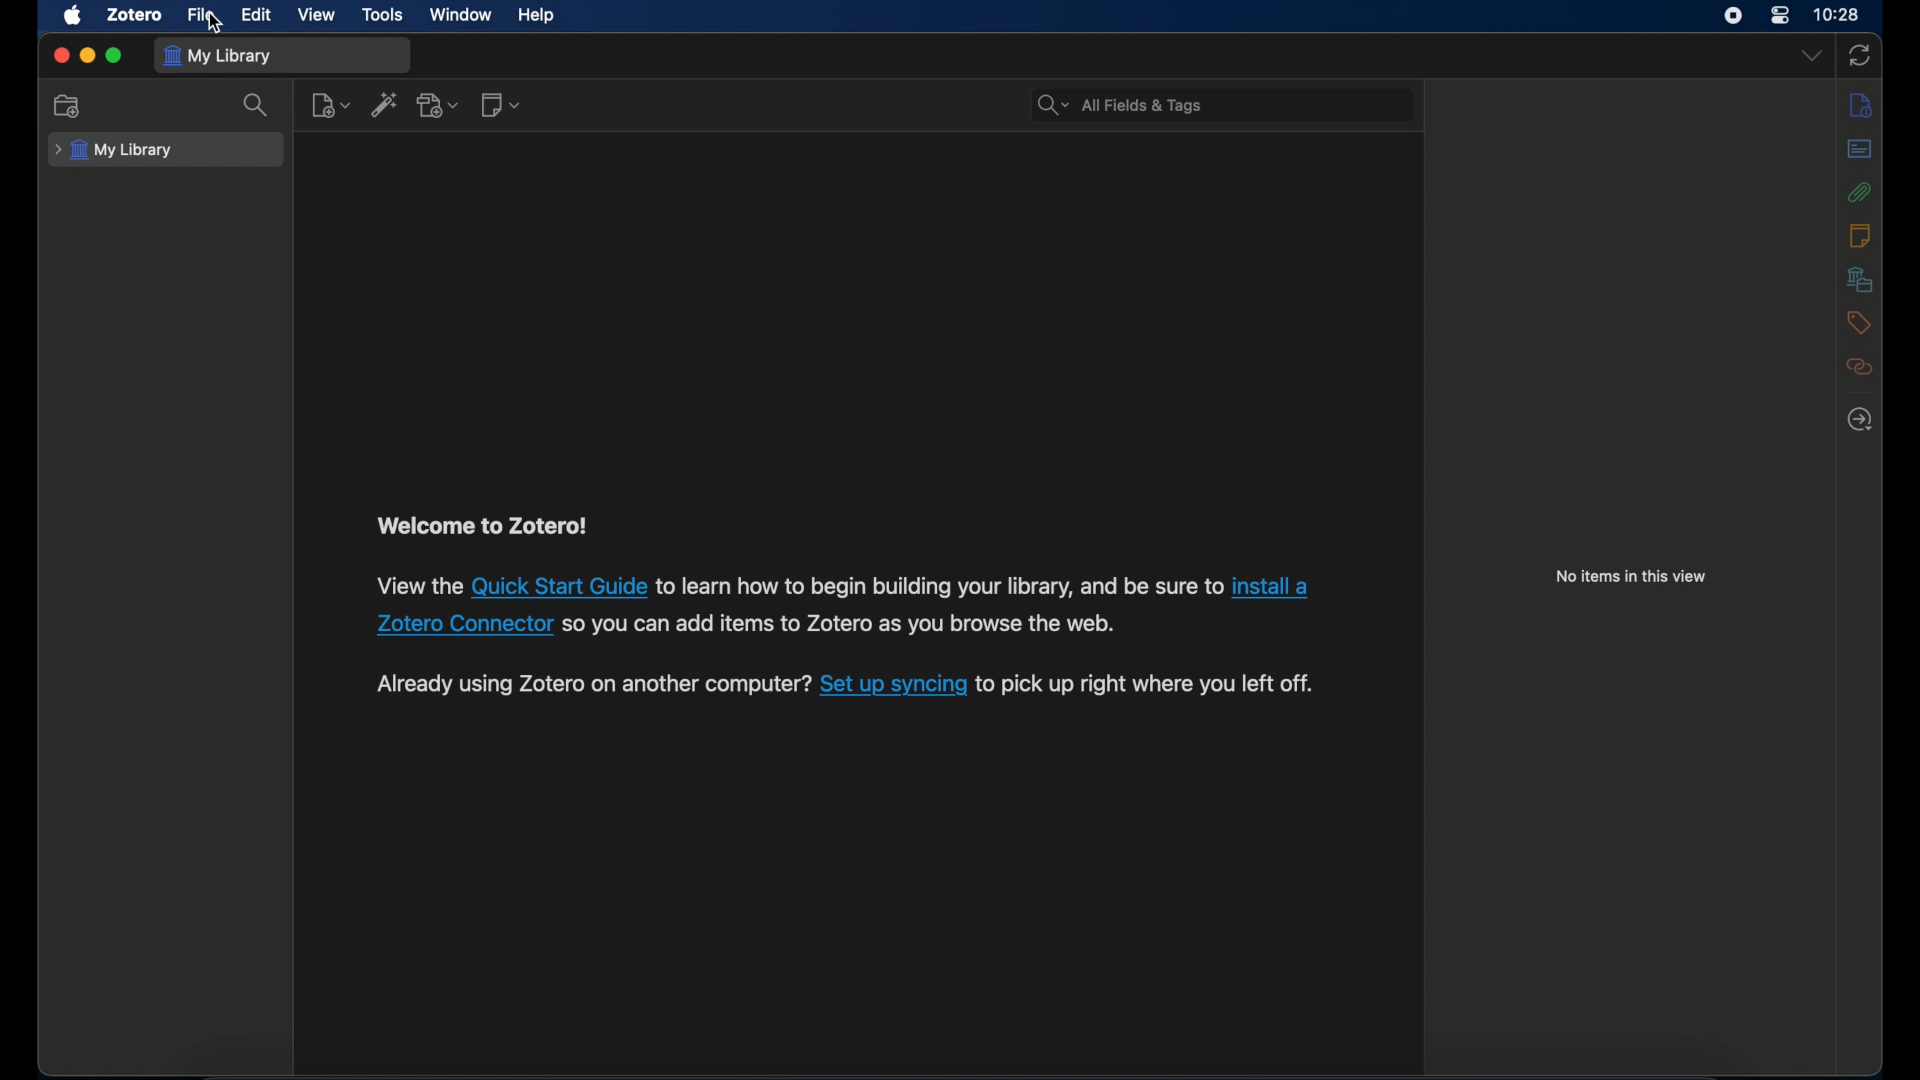  I want to click on view, so click(318, 14).